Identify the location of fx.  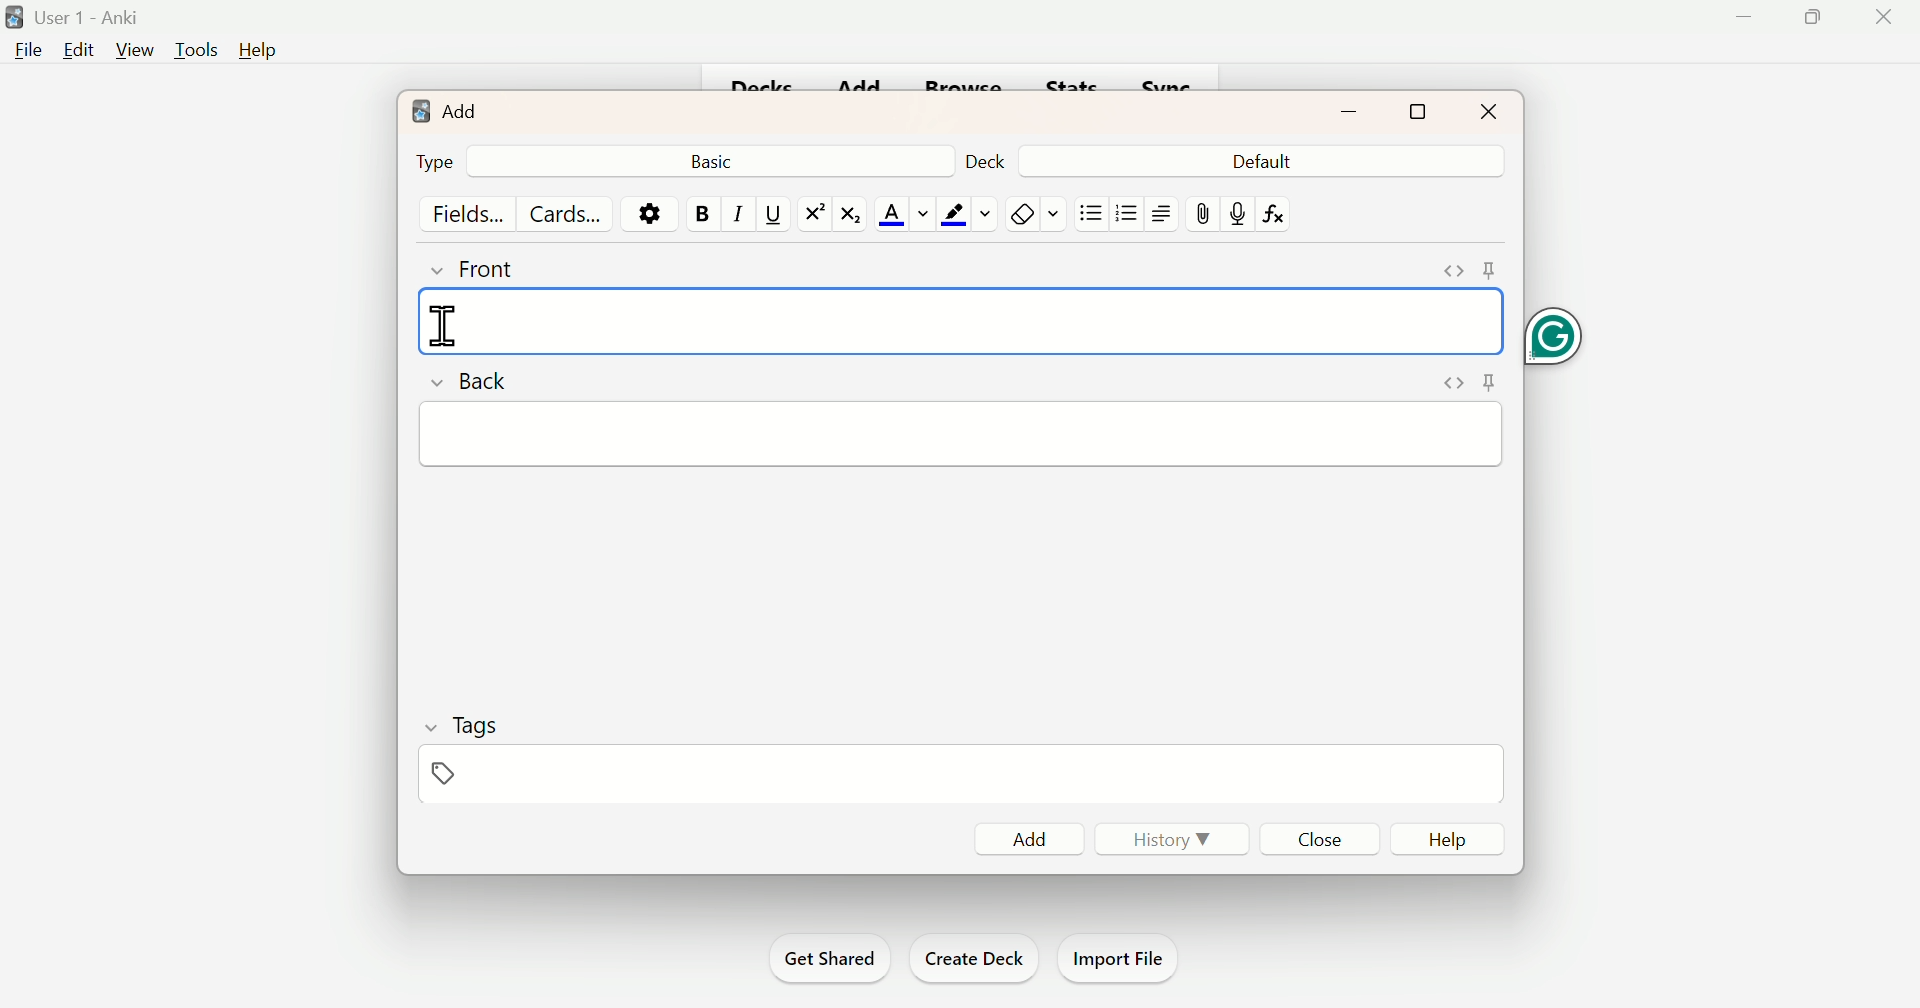
(1281, 213).